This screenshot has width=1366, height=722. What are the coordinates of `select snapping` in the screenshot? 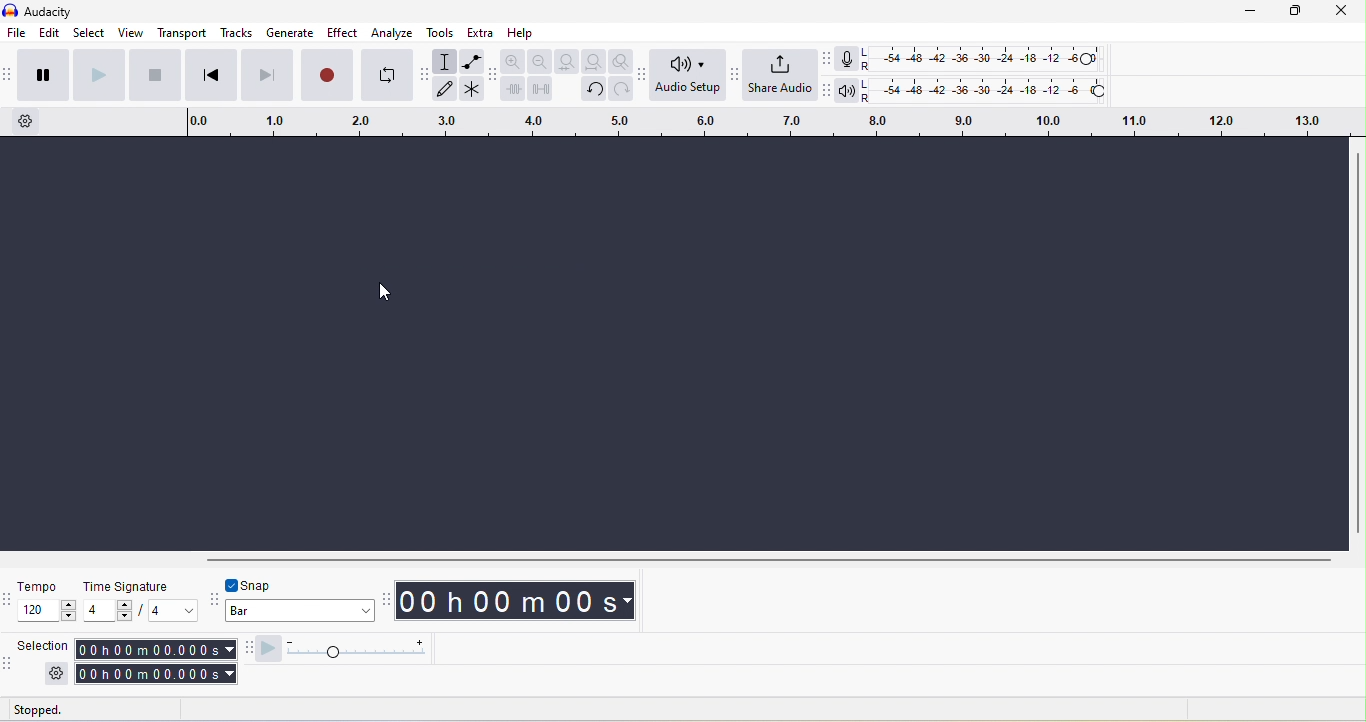 It's located at (300, 610).